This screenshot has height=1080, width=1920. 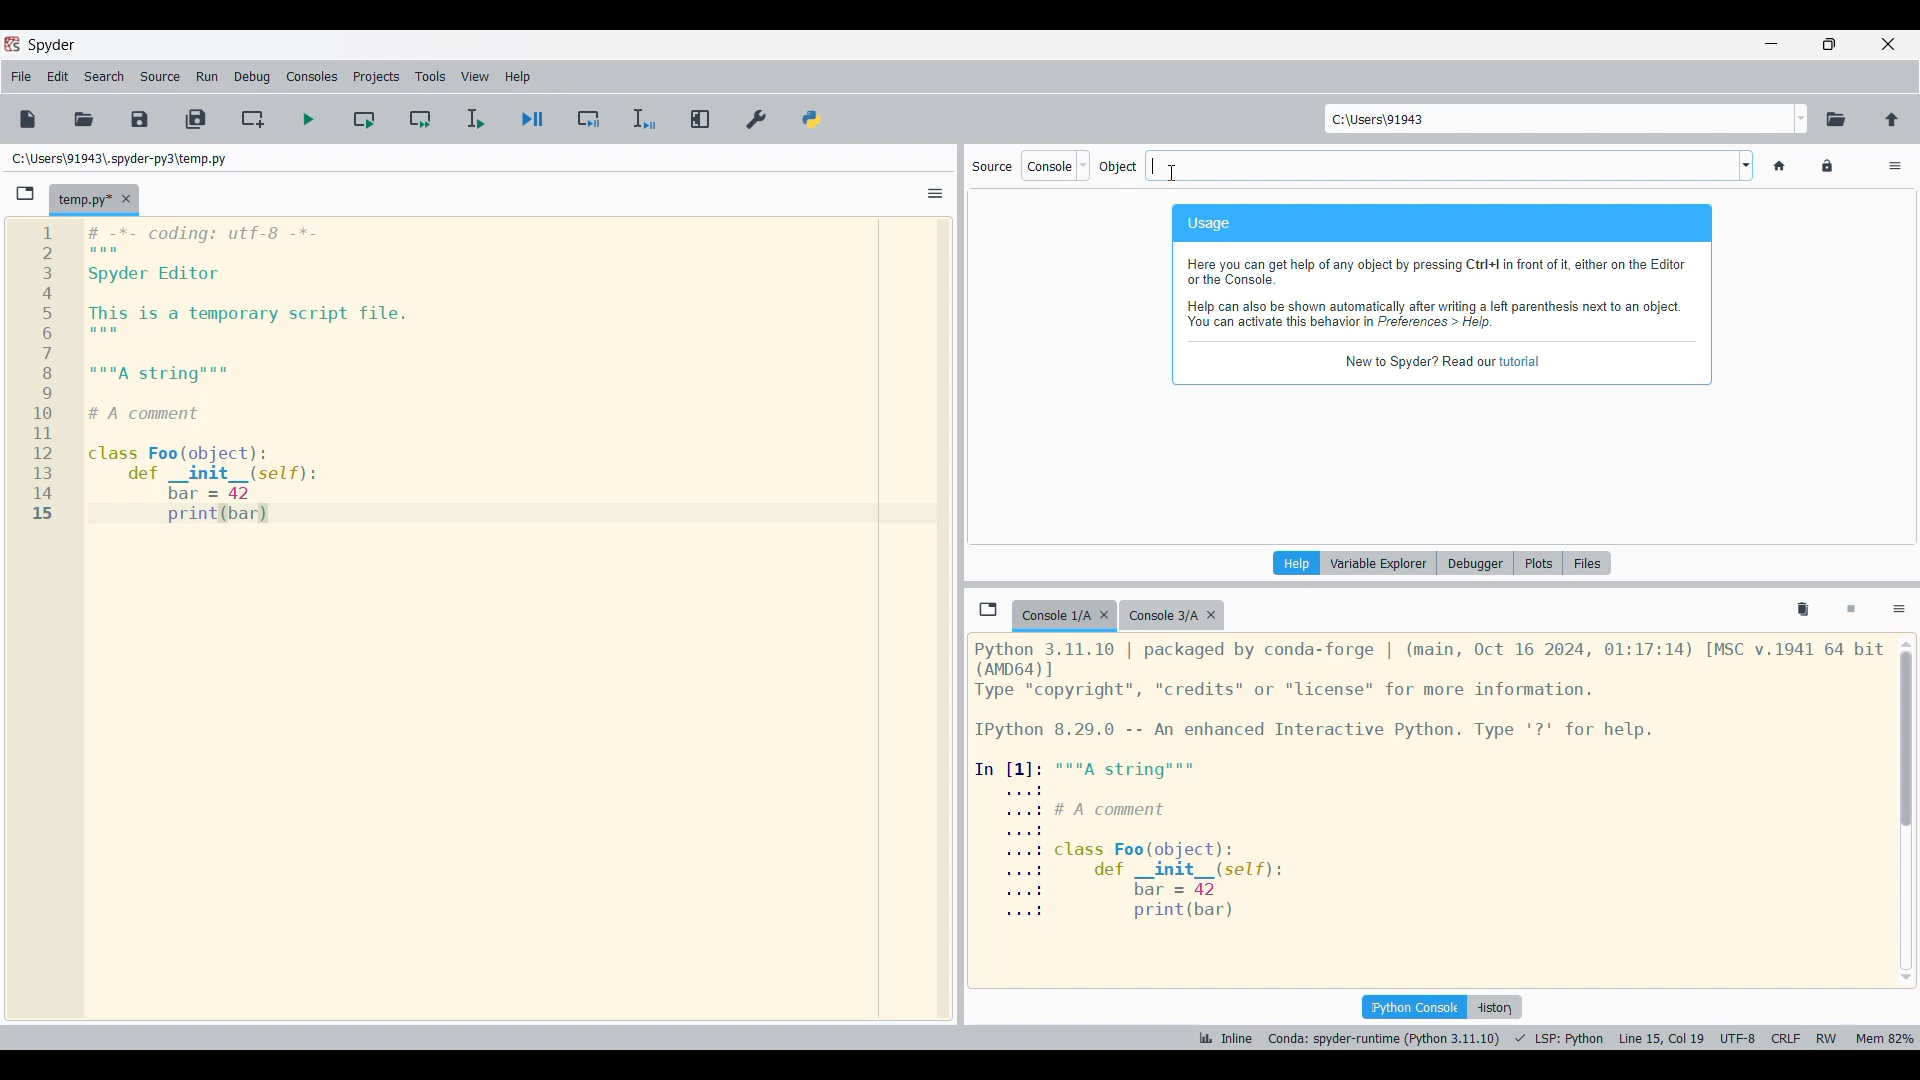 What do you see at coordinates (83, 119) in the screenshot?
I see `Open file` at bounding box center [83, 119].